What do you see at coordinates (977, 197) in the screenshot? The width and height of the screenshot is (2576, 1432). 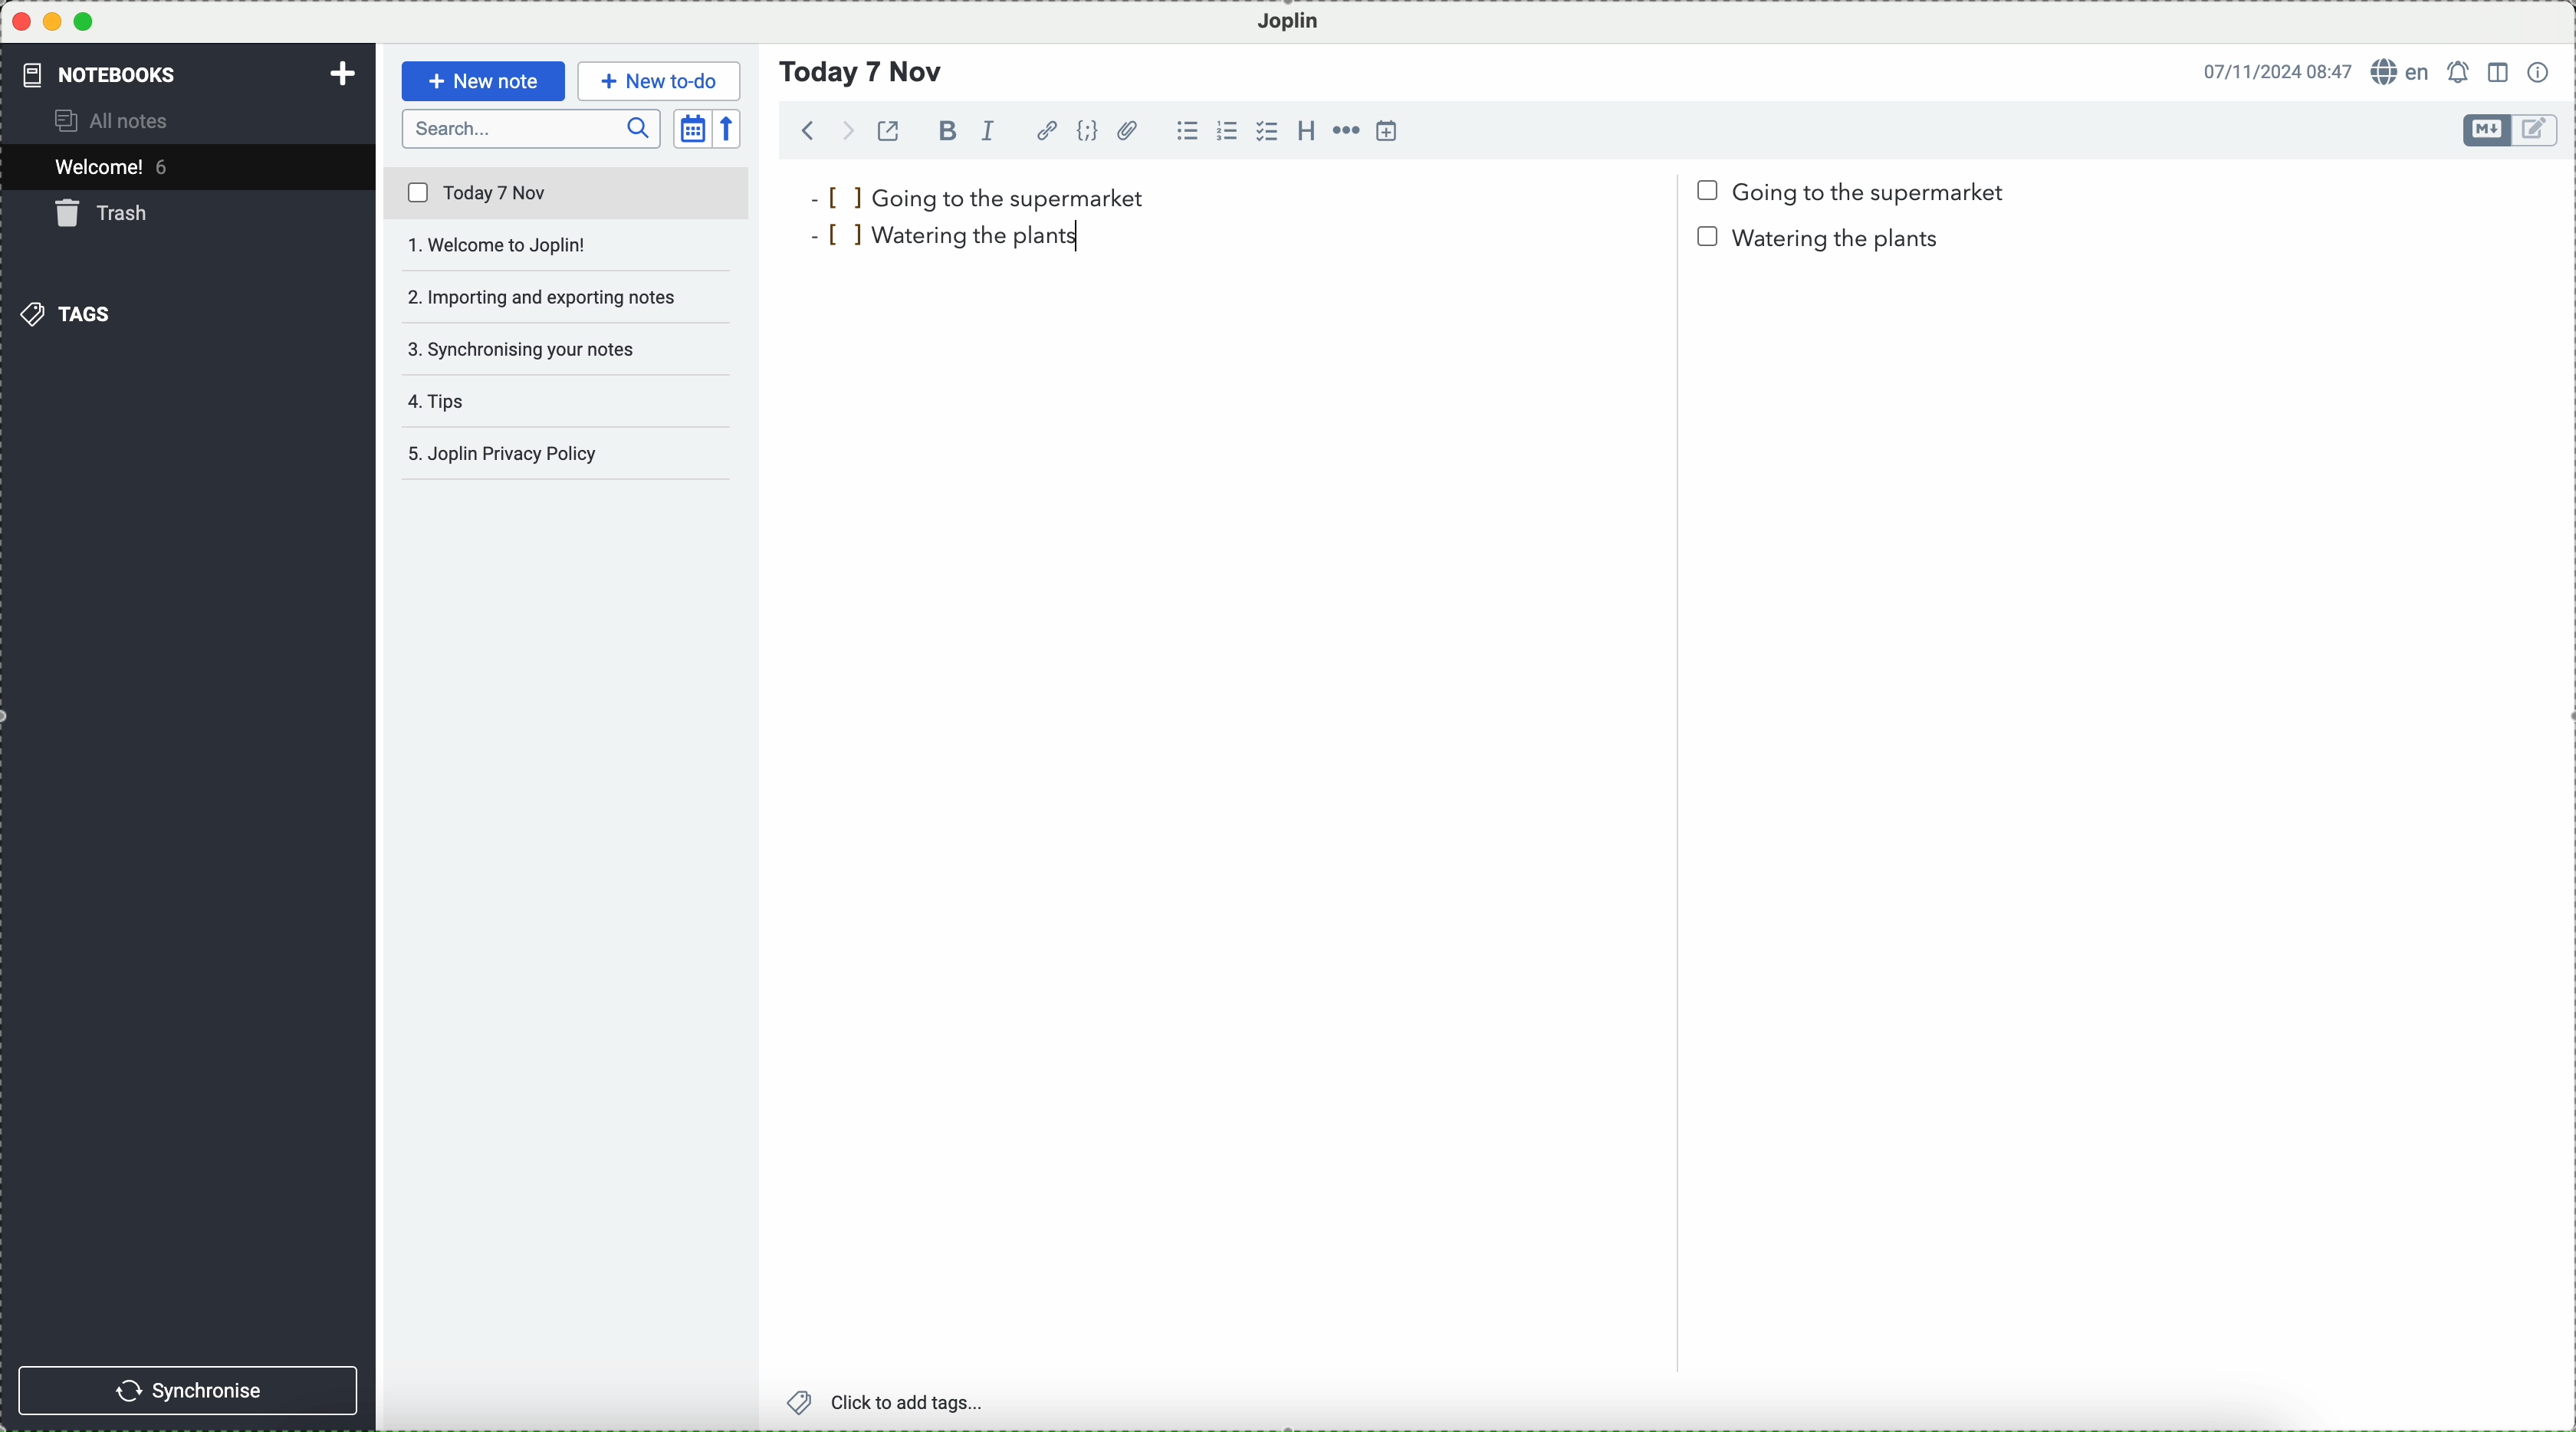 I see `going to the supermarket` at bounding box center [977, 197].